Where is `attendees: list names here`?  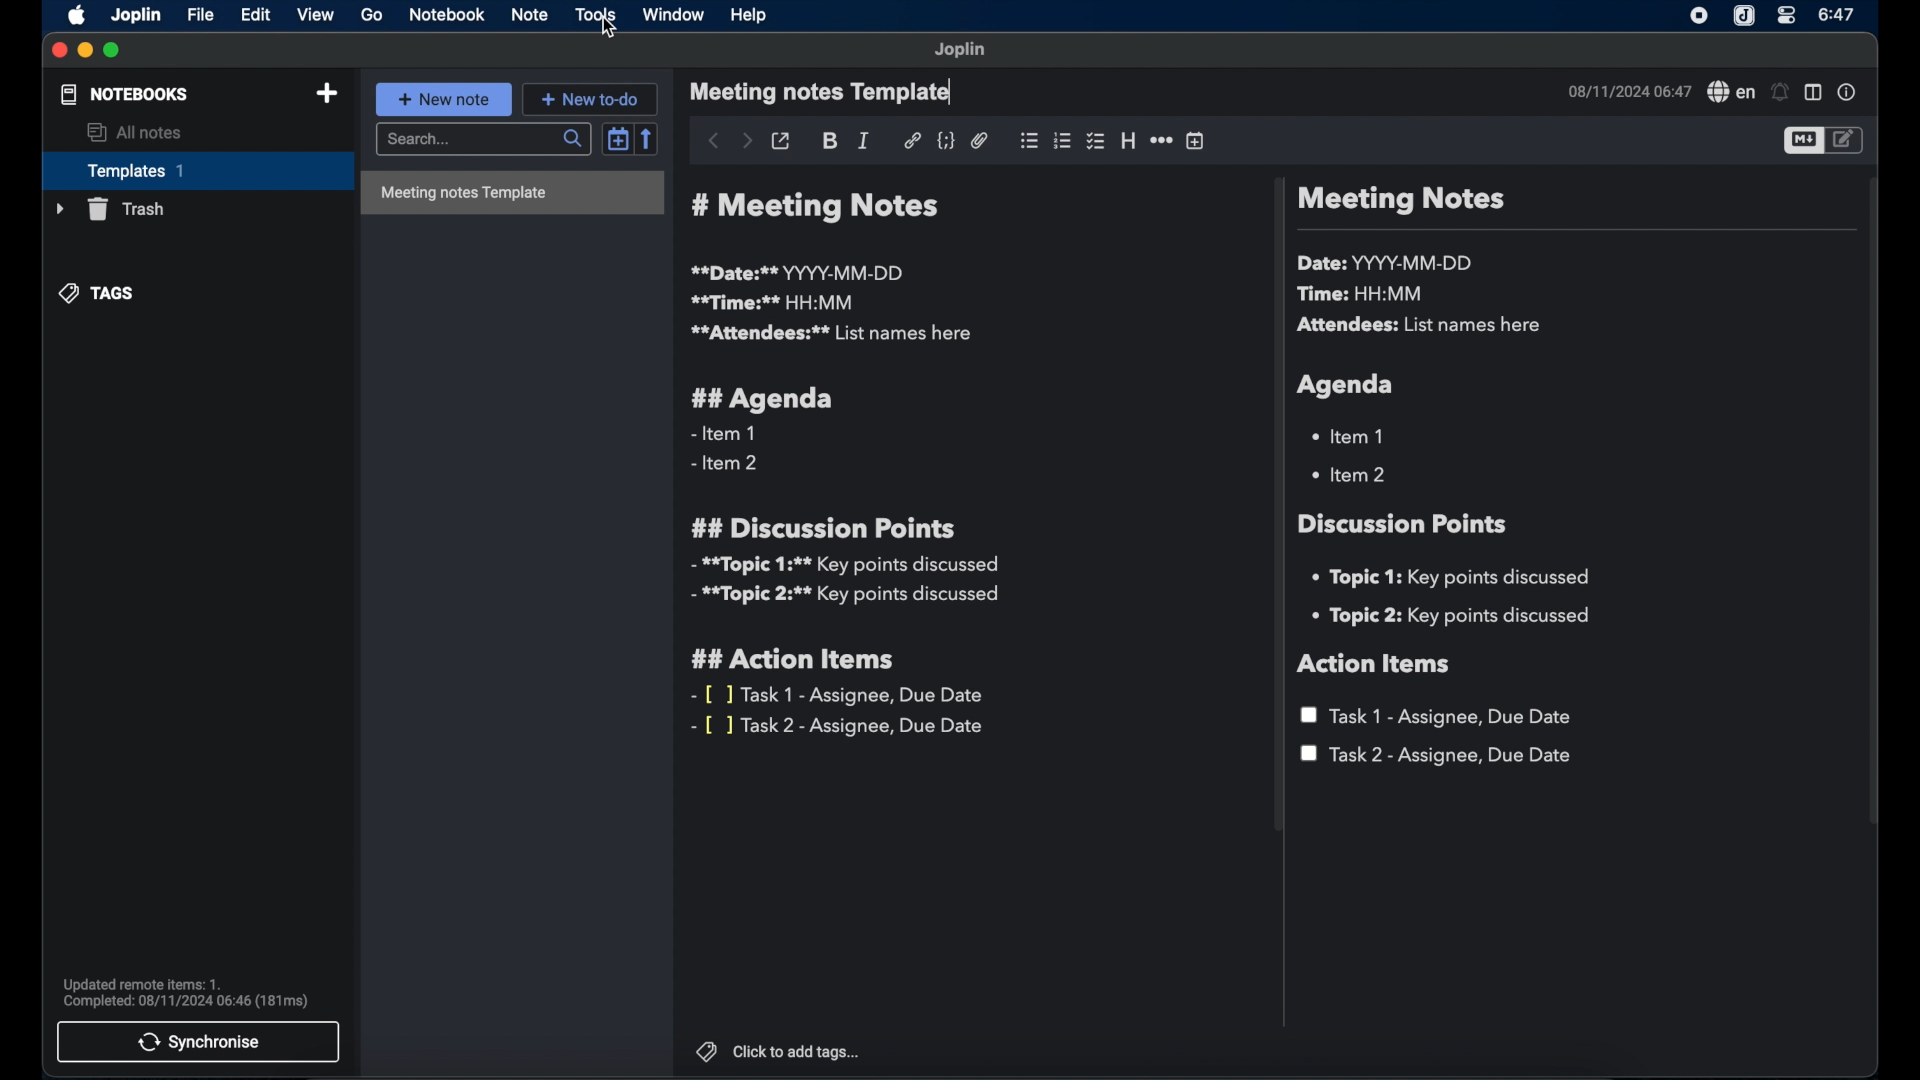
attendees: list names here is located at coordinates (1423, 326).